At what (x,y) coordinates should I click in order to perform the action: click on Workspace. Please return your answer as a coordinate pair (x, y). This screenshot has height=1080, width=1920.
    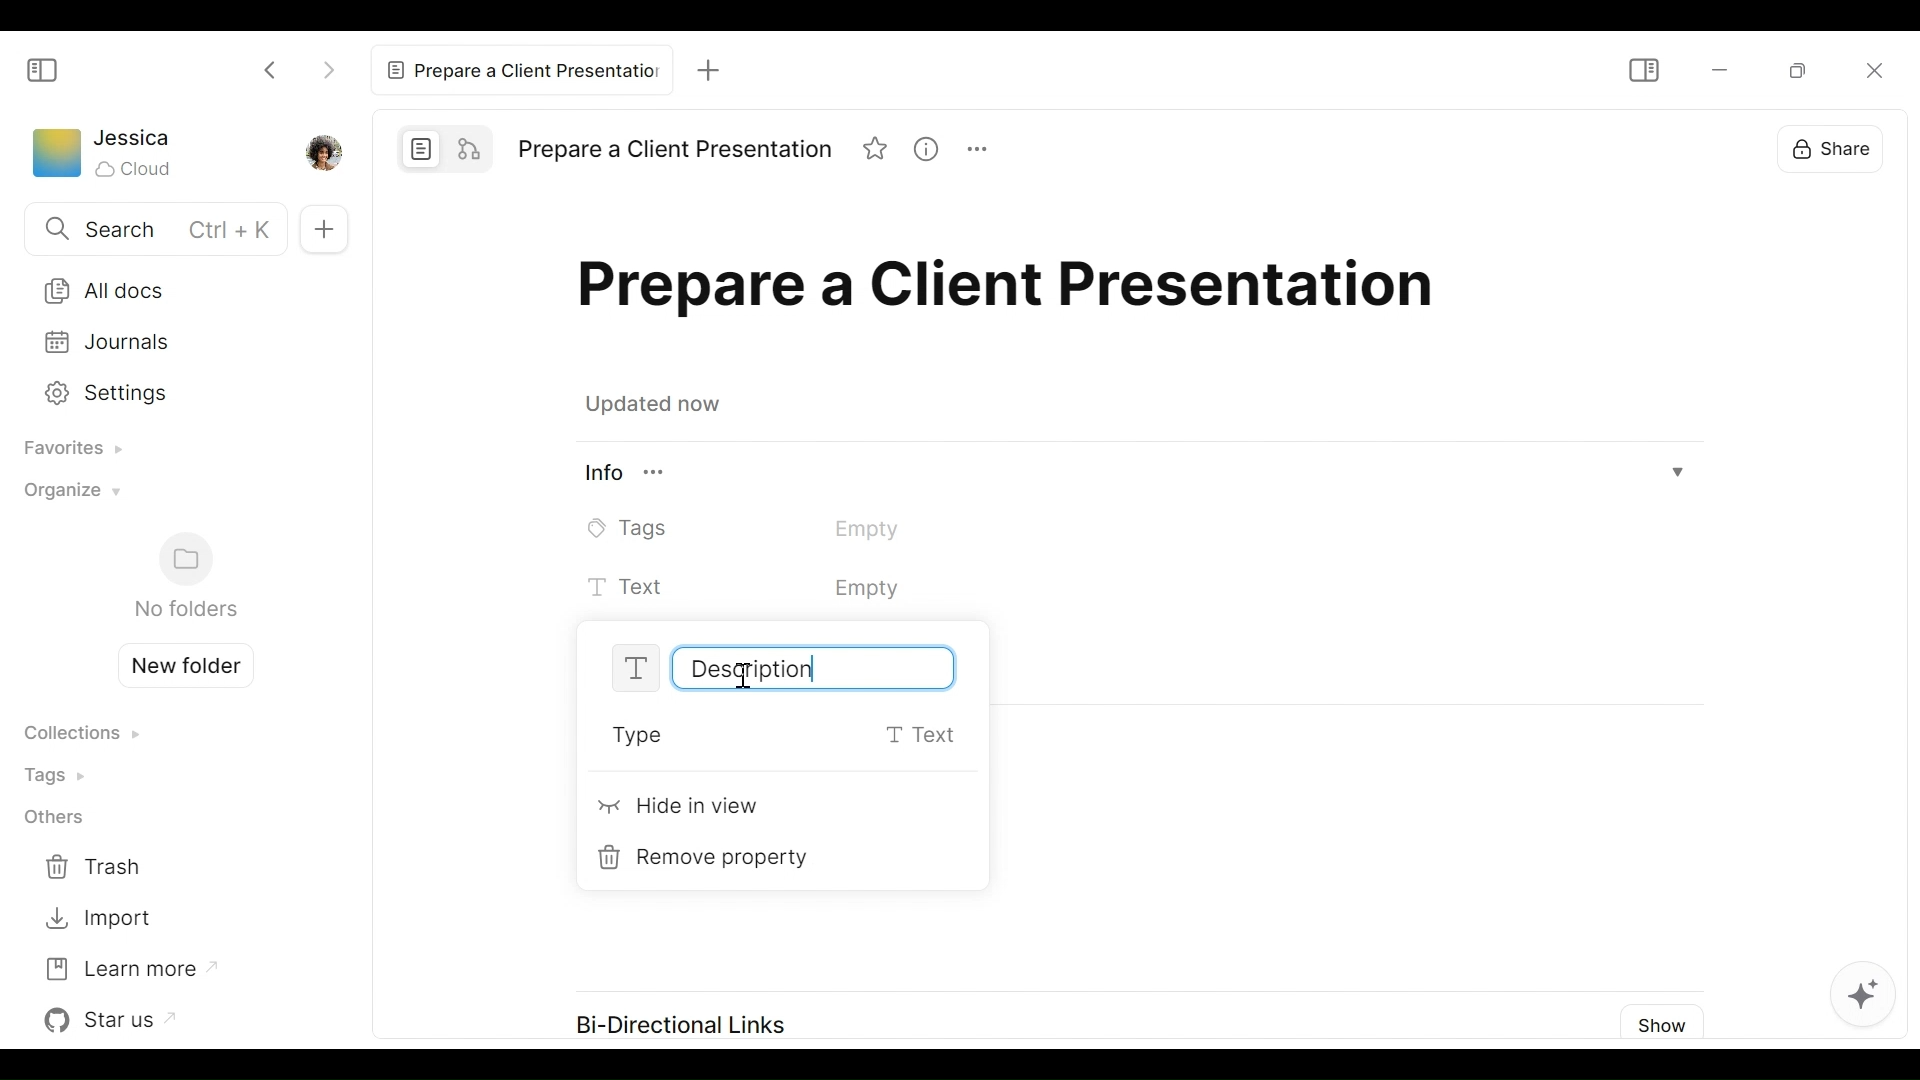
    Looking at the image, I should click on (55, 157).